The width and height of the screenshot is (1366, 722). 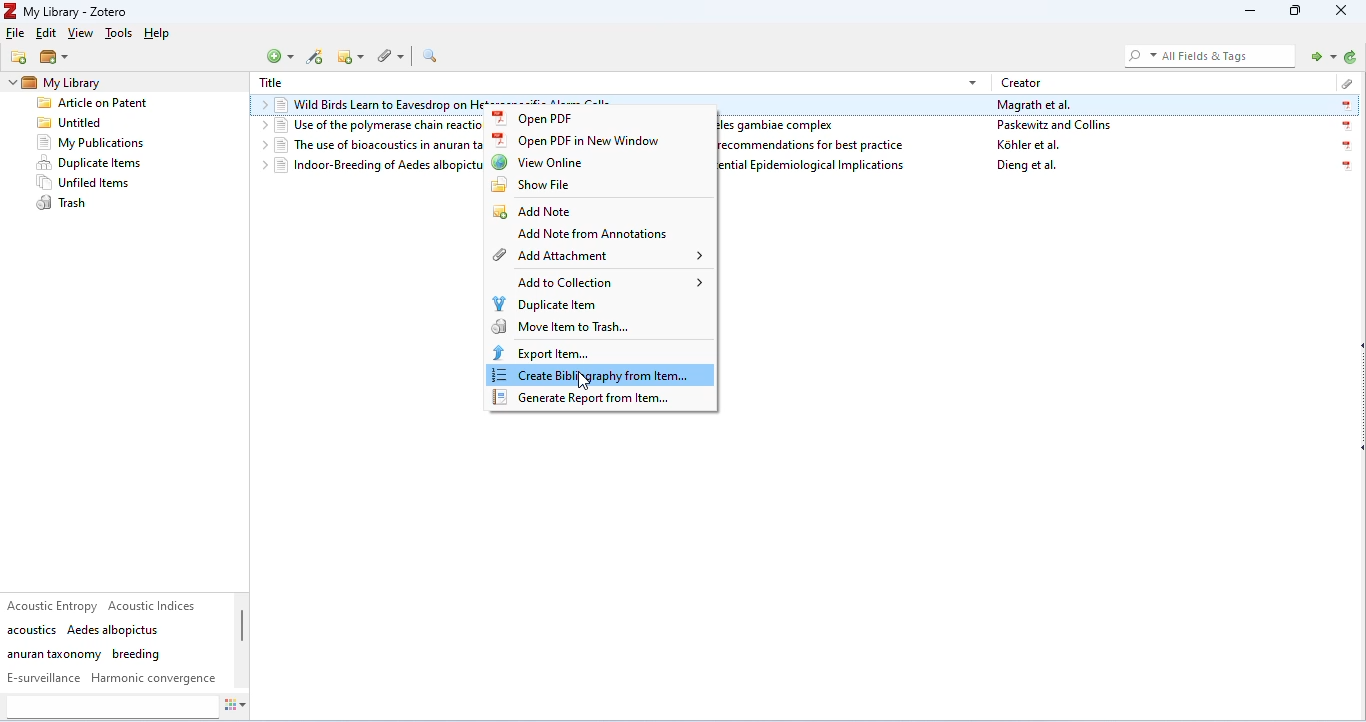 What do you see at coordinates (389, 56) in the screenshot?
I see `attachment` at bounding box center [389, 56].